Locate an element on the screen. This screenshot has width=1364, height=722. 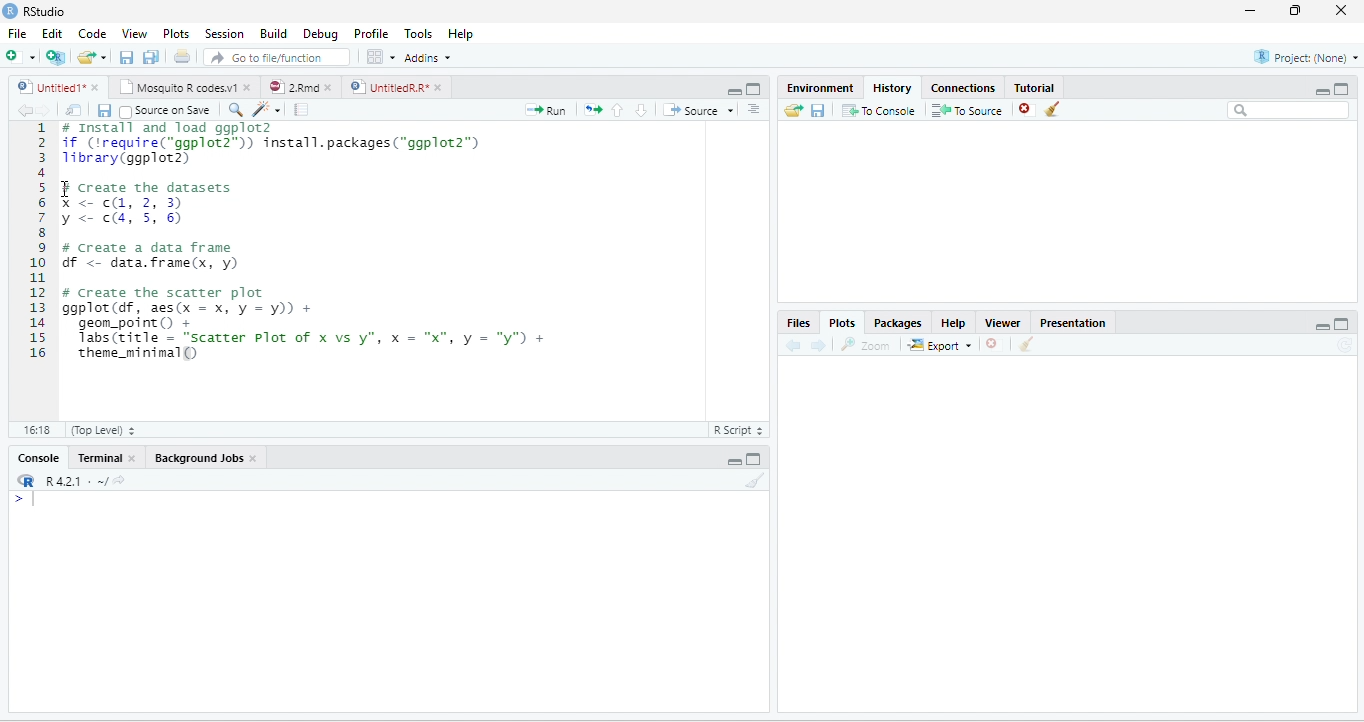
(Top Level) is located at coordinates (101, 429).